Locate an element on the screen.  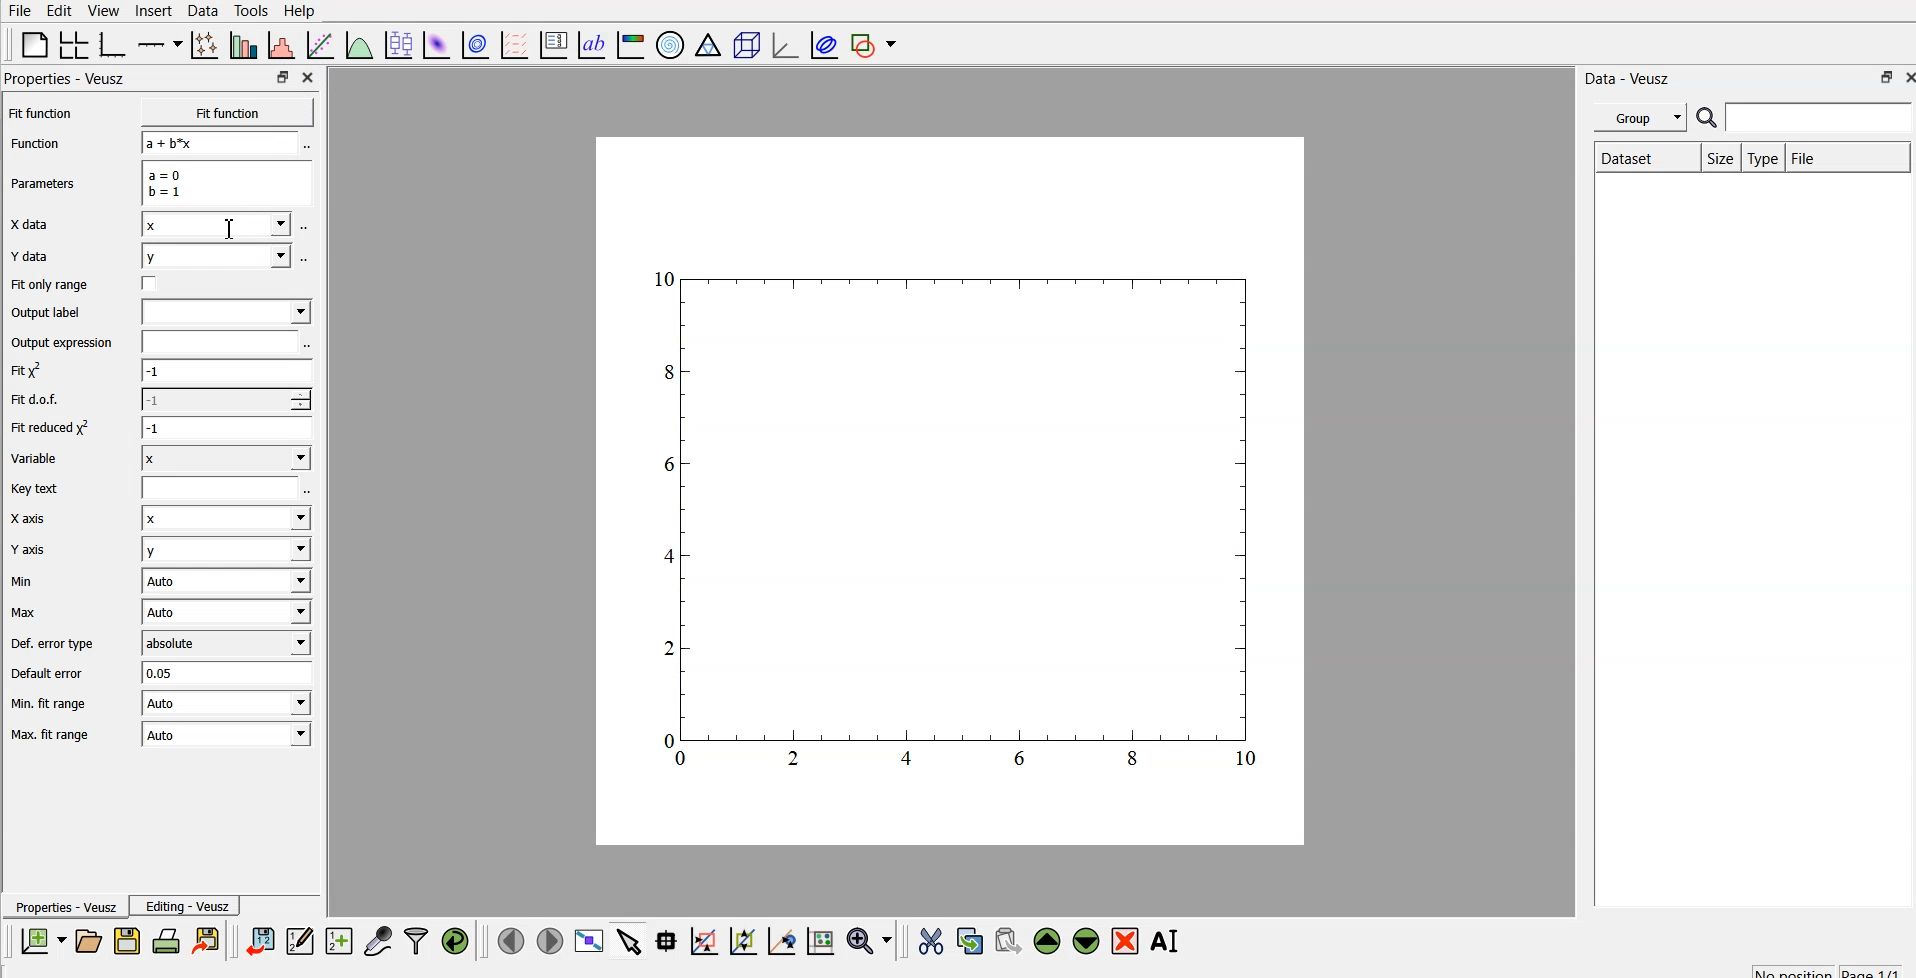
Help is located at coordinates (300, 9).